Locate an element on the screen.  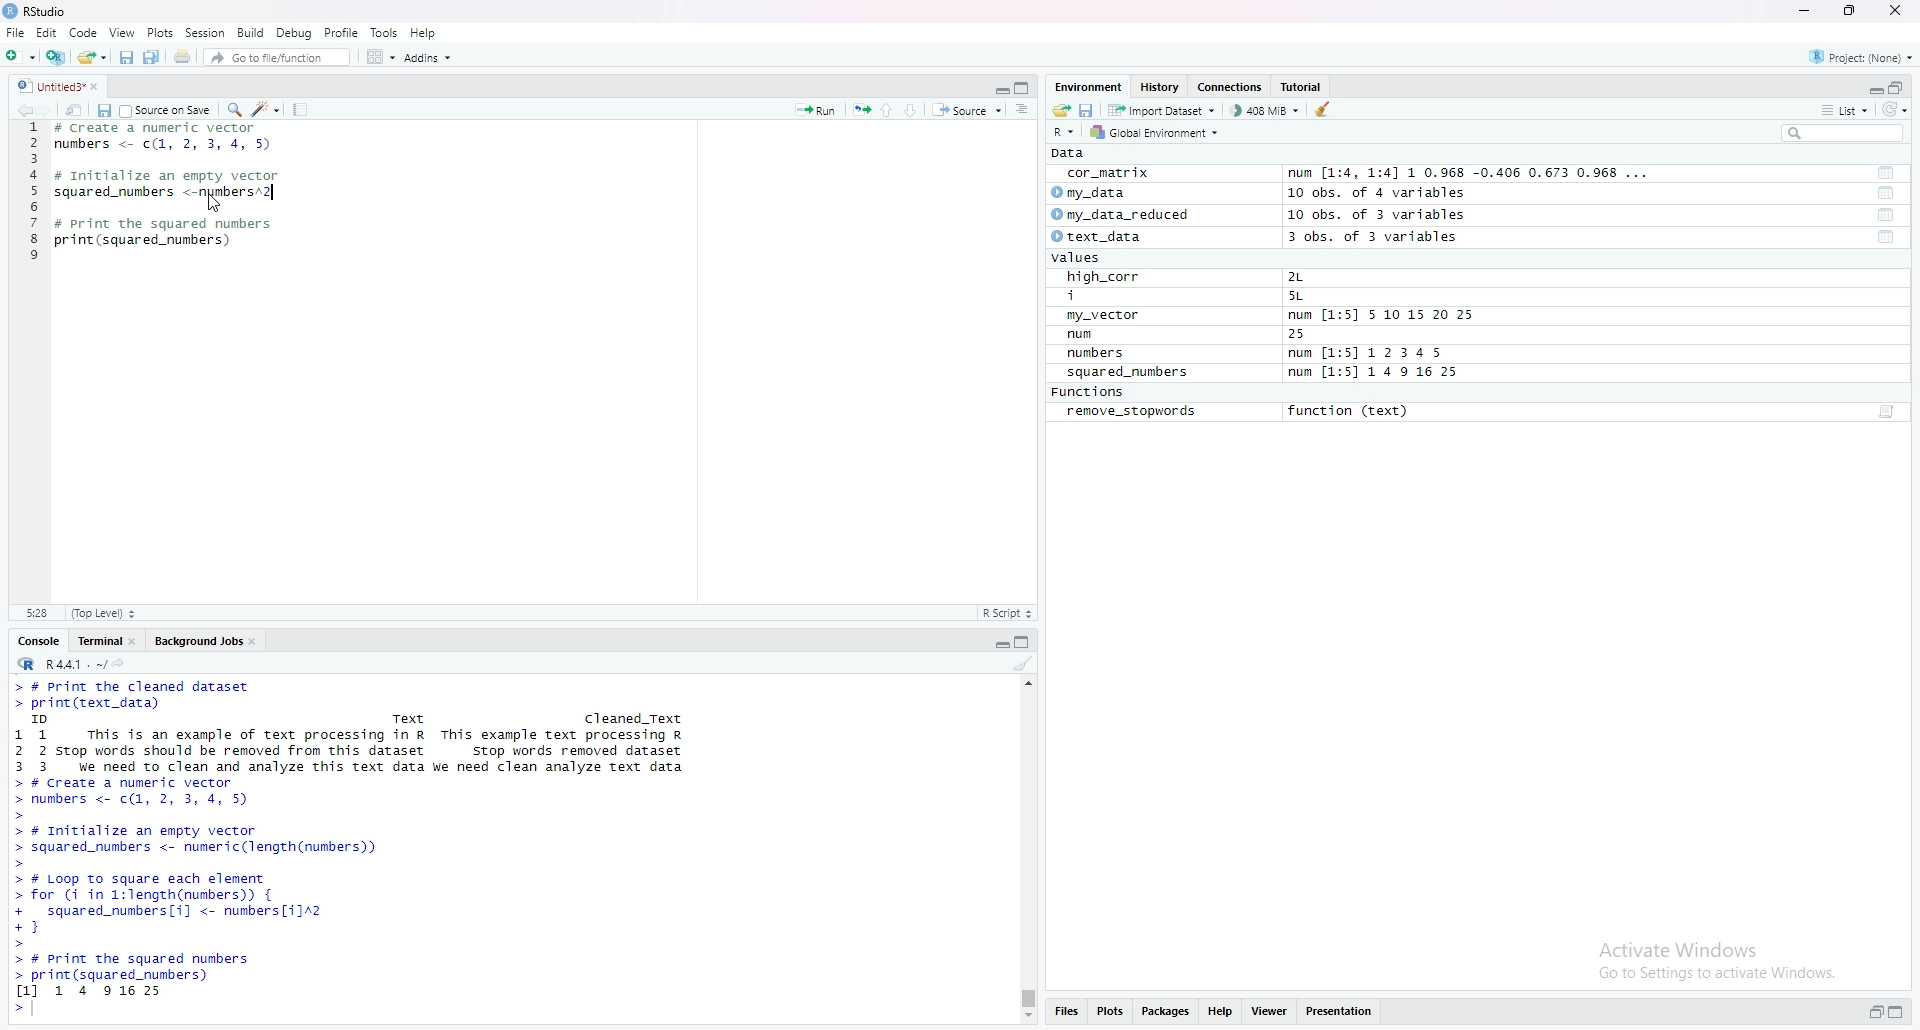
numbers is located at coordinates (1100, 354).